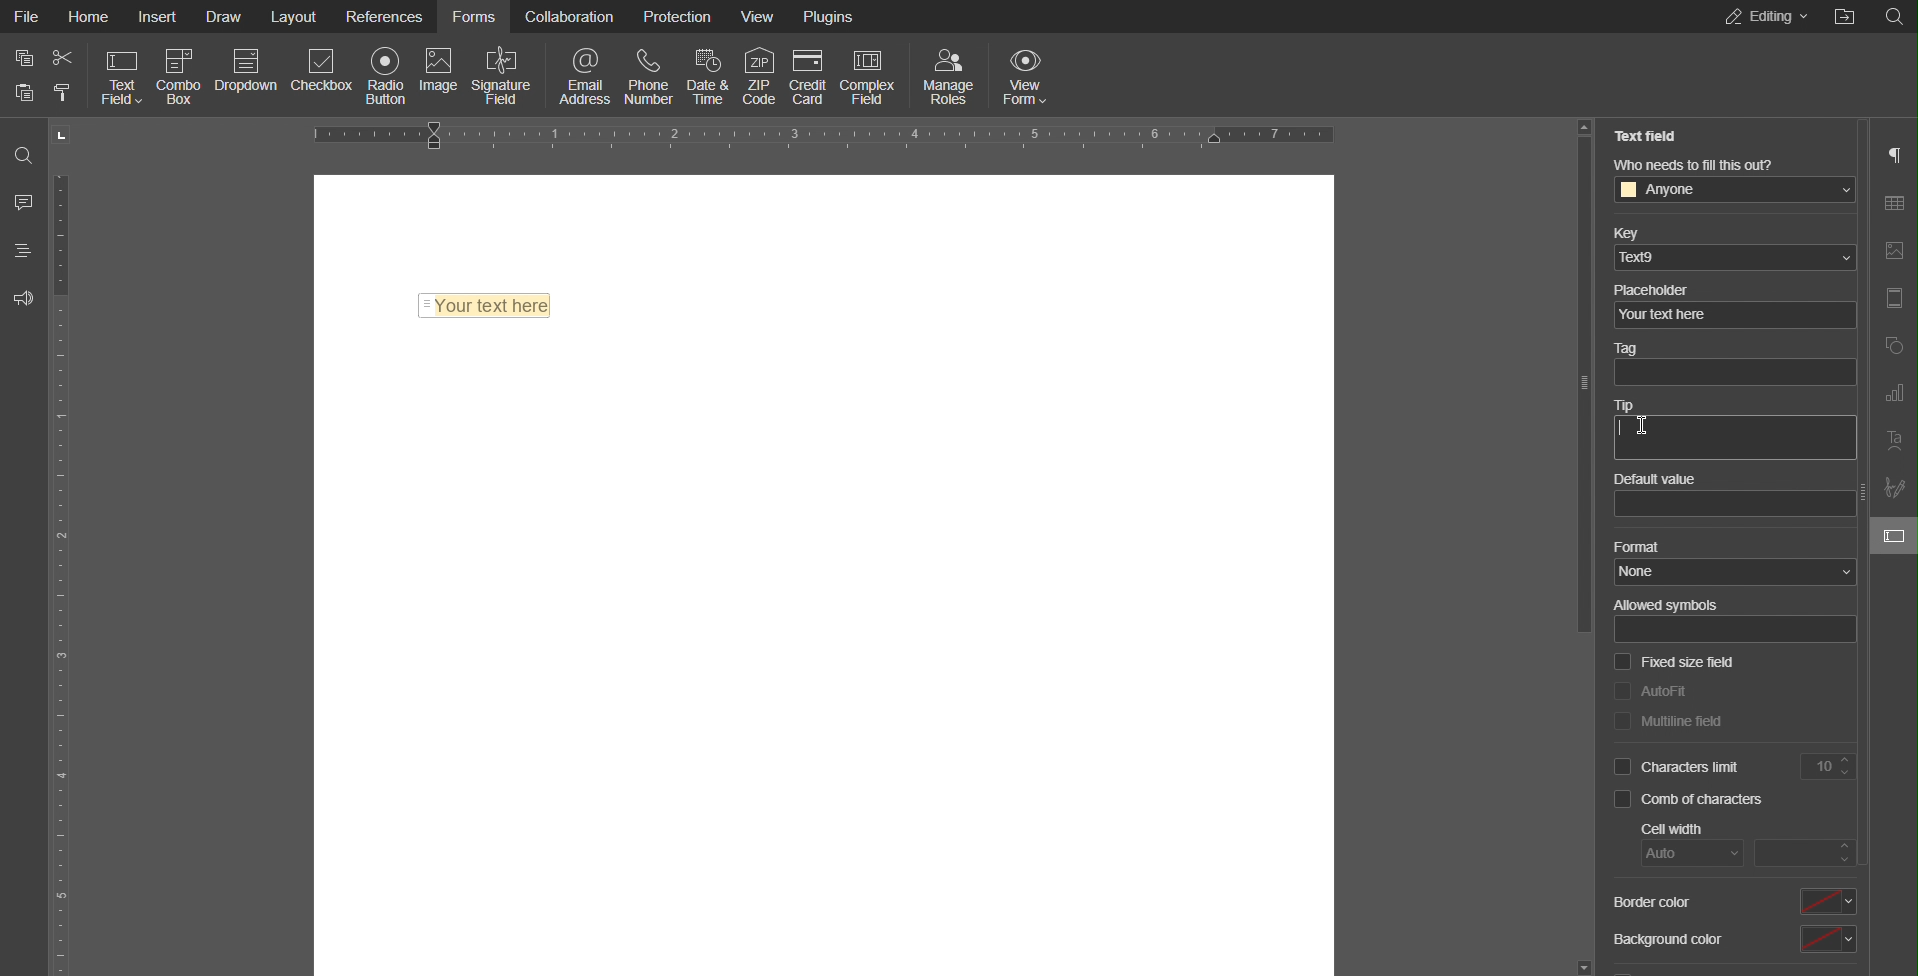  I want to click on References, so click(385, 17).